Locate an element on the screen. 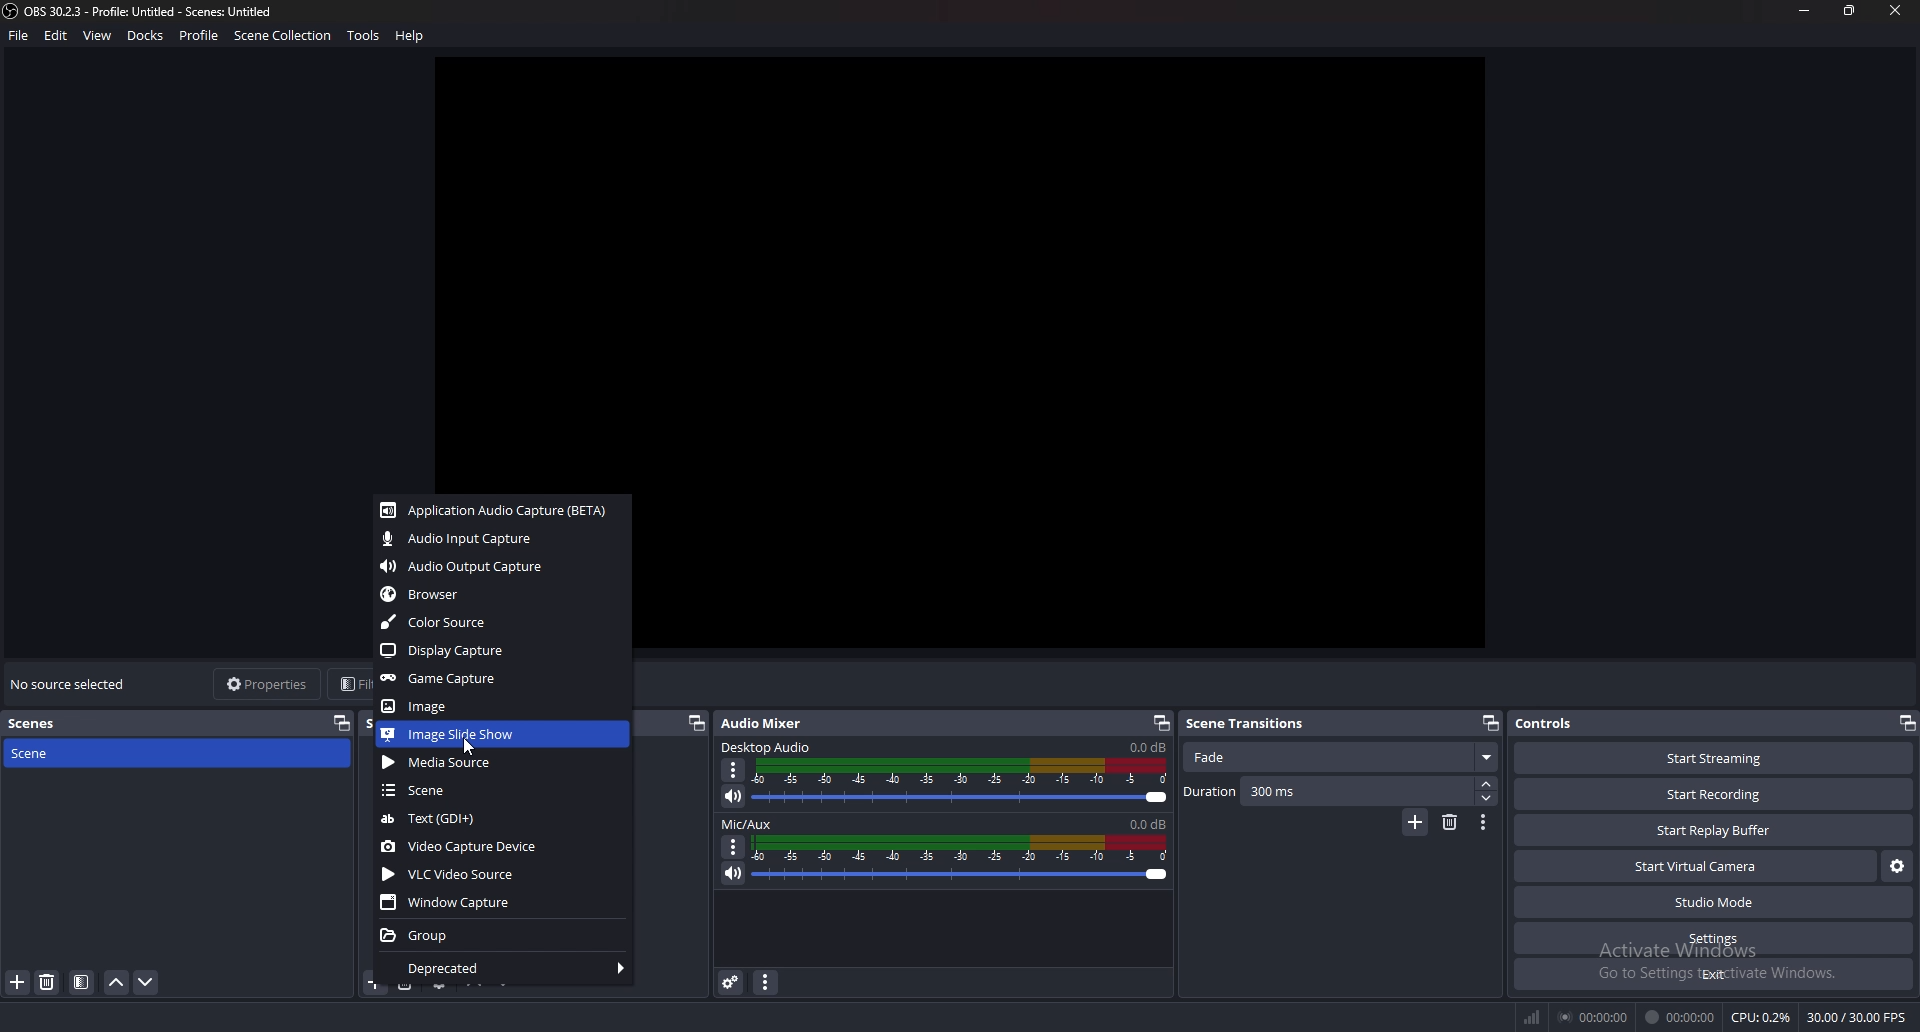 The width and height of the screenshot is (1920, 1032). decrease duration is located at coordinates (1487, 800).